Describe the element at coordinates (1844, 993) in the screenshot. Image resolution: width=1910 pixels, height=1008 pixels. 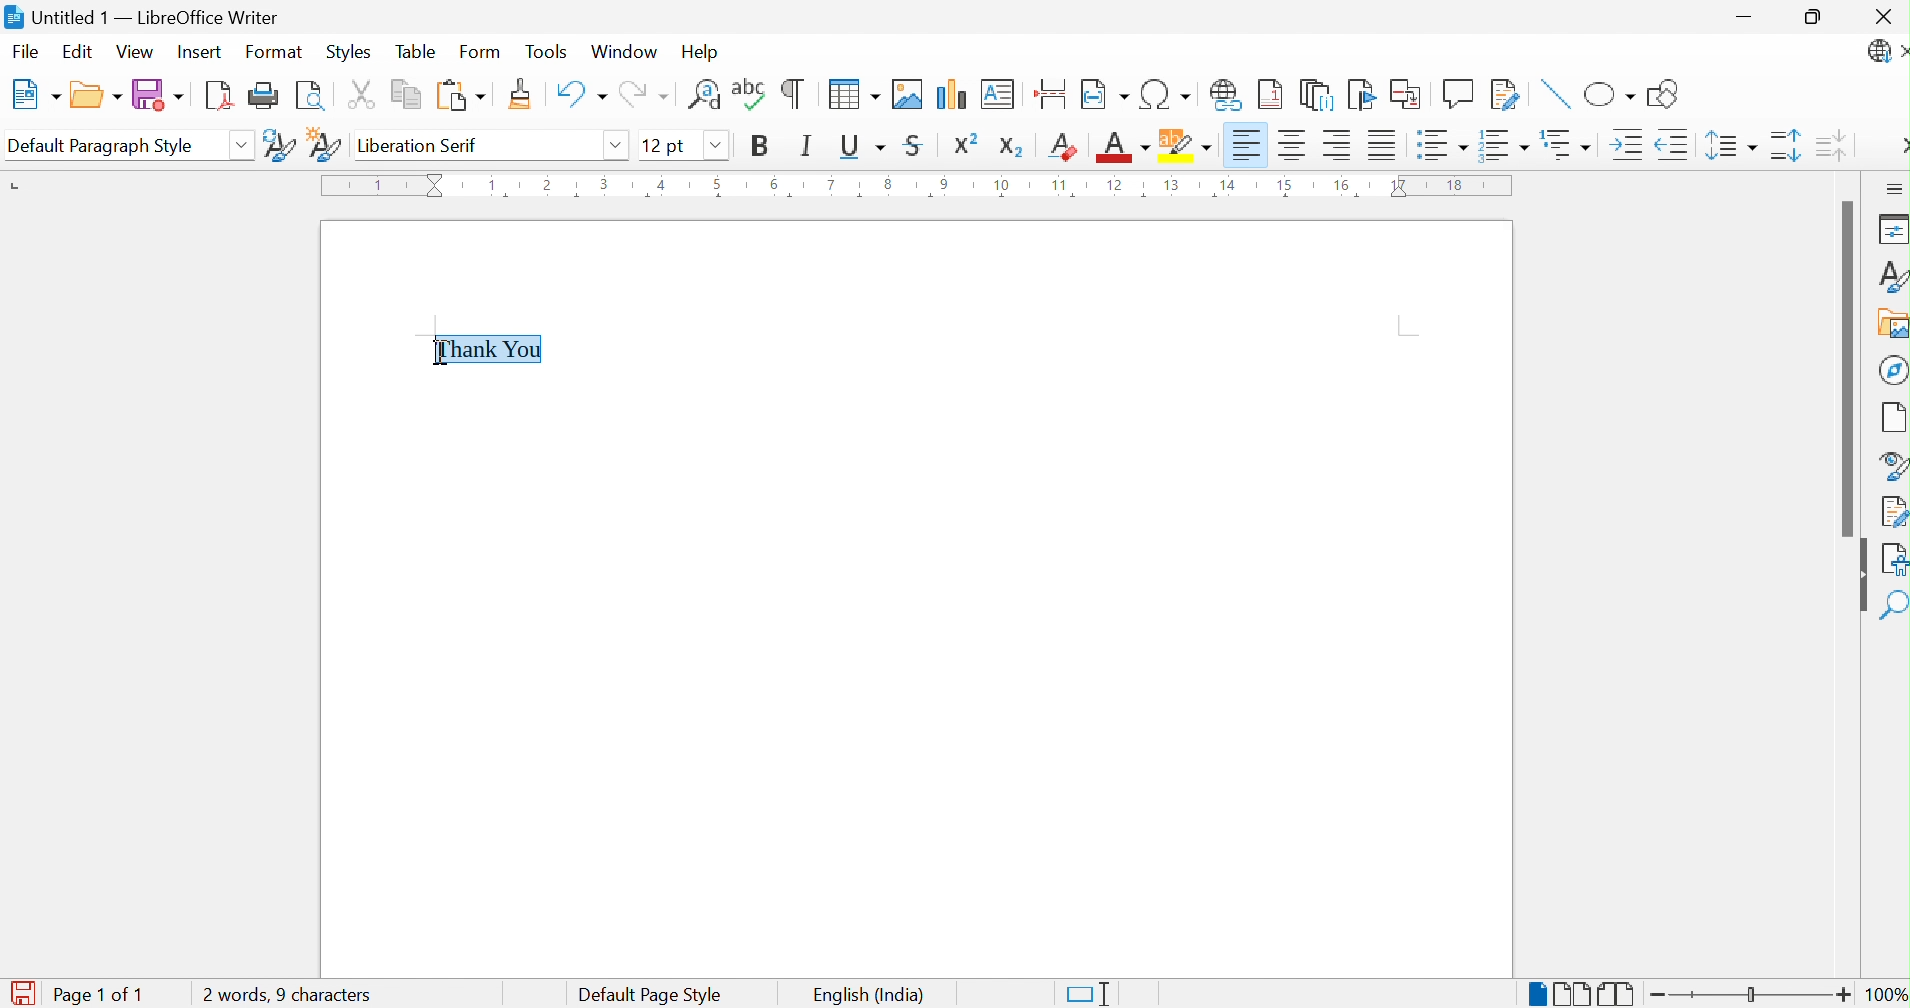
I see `Zoom In` at that location.